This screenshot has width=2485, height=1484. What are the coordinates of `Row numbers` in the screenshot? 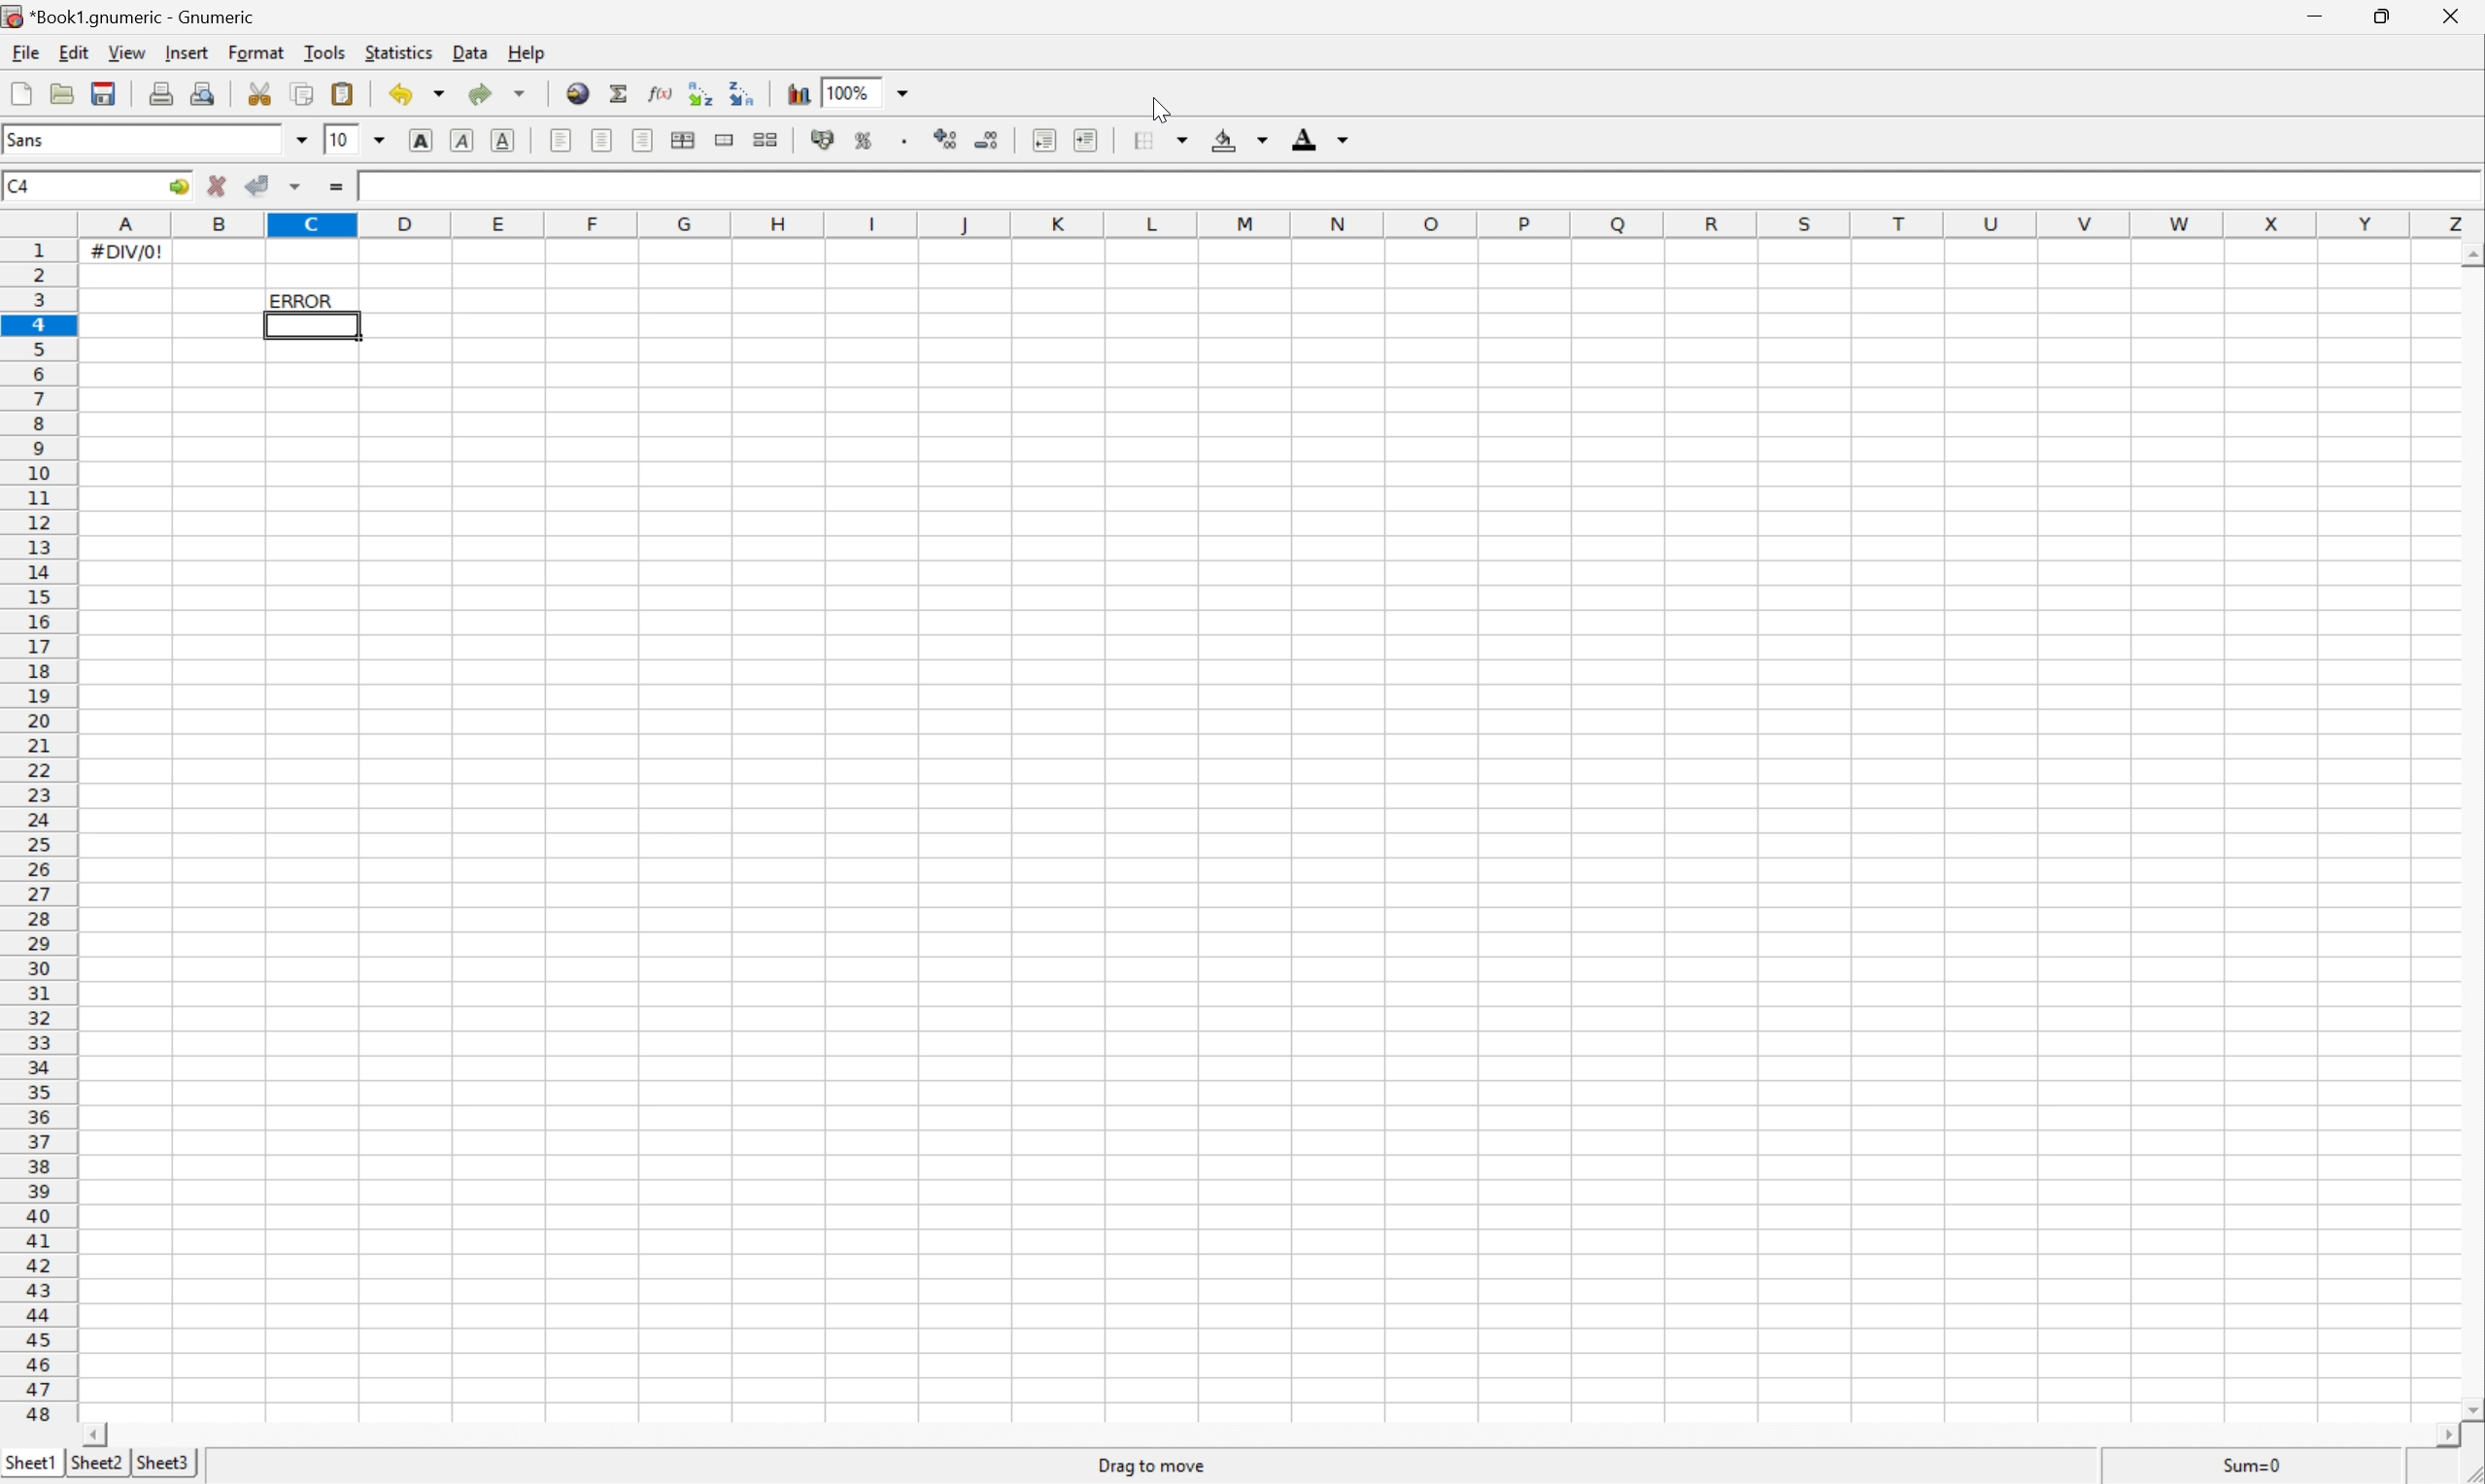 It's located at (36, 832).